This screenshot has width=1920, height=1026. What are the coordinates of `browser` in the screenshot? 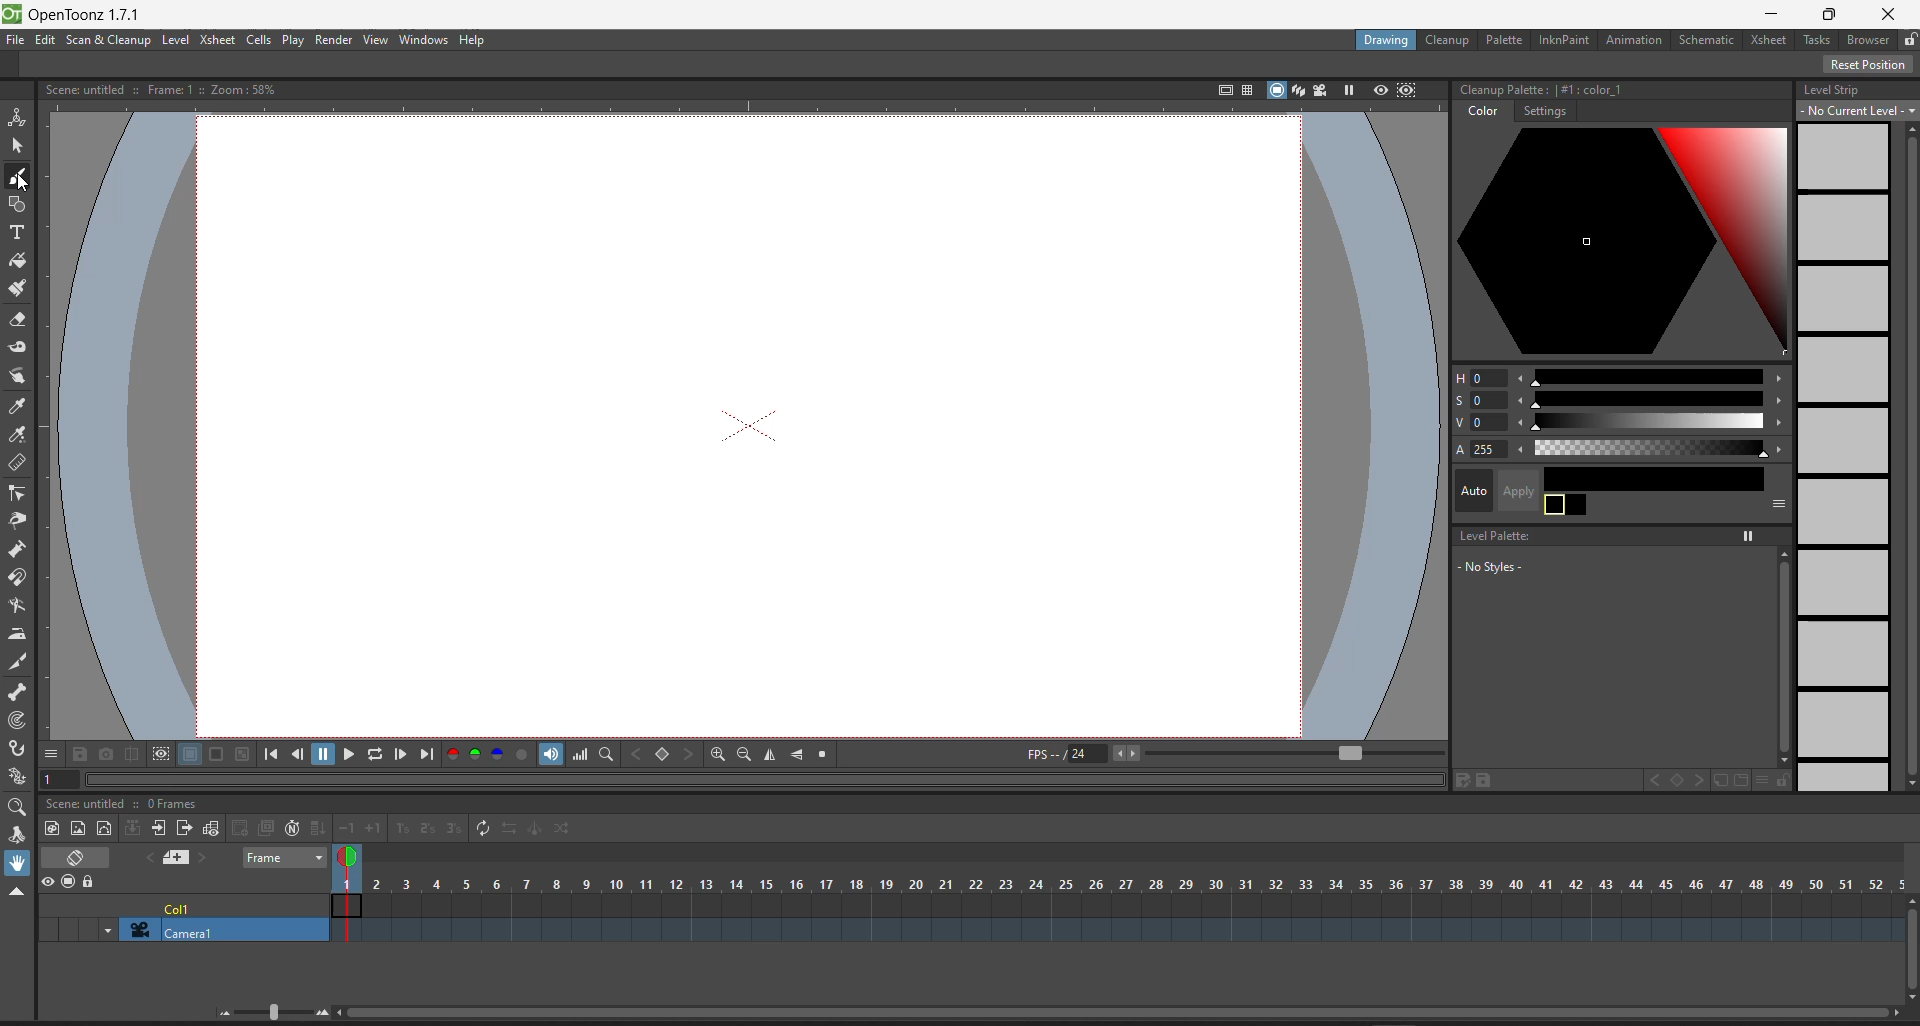 It's located at (1868, 40).